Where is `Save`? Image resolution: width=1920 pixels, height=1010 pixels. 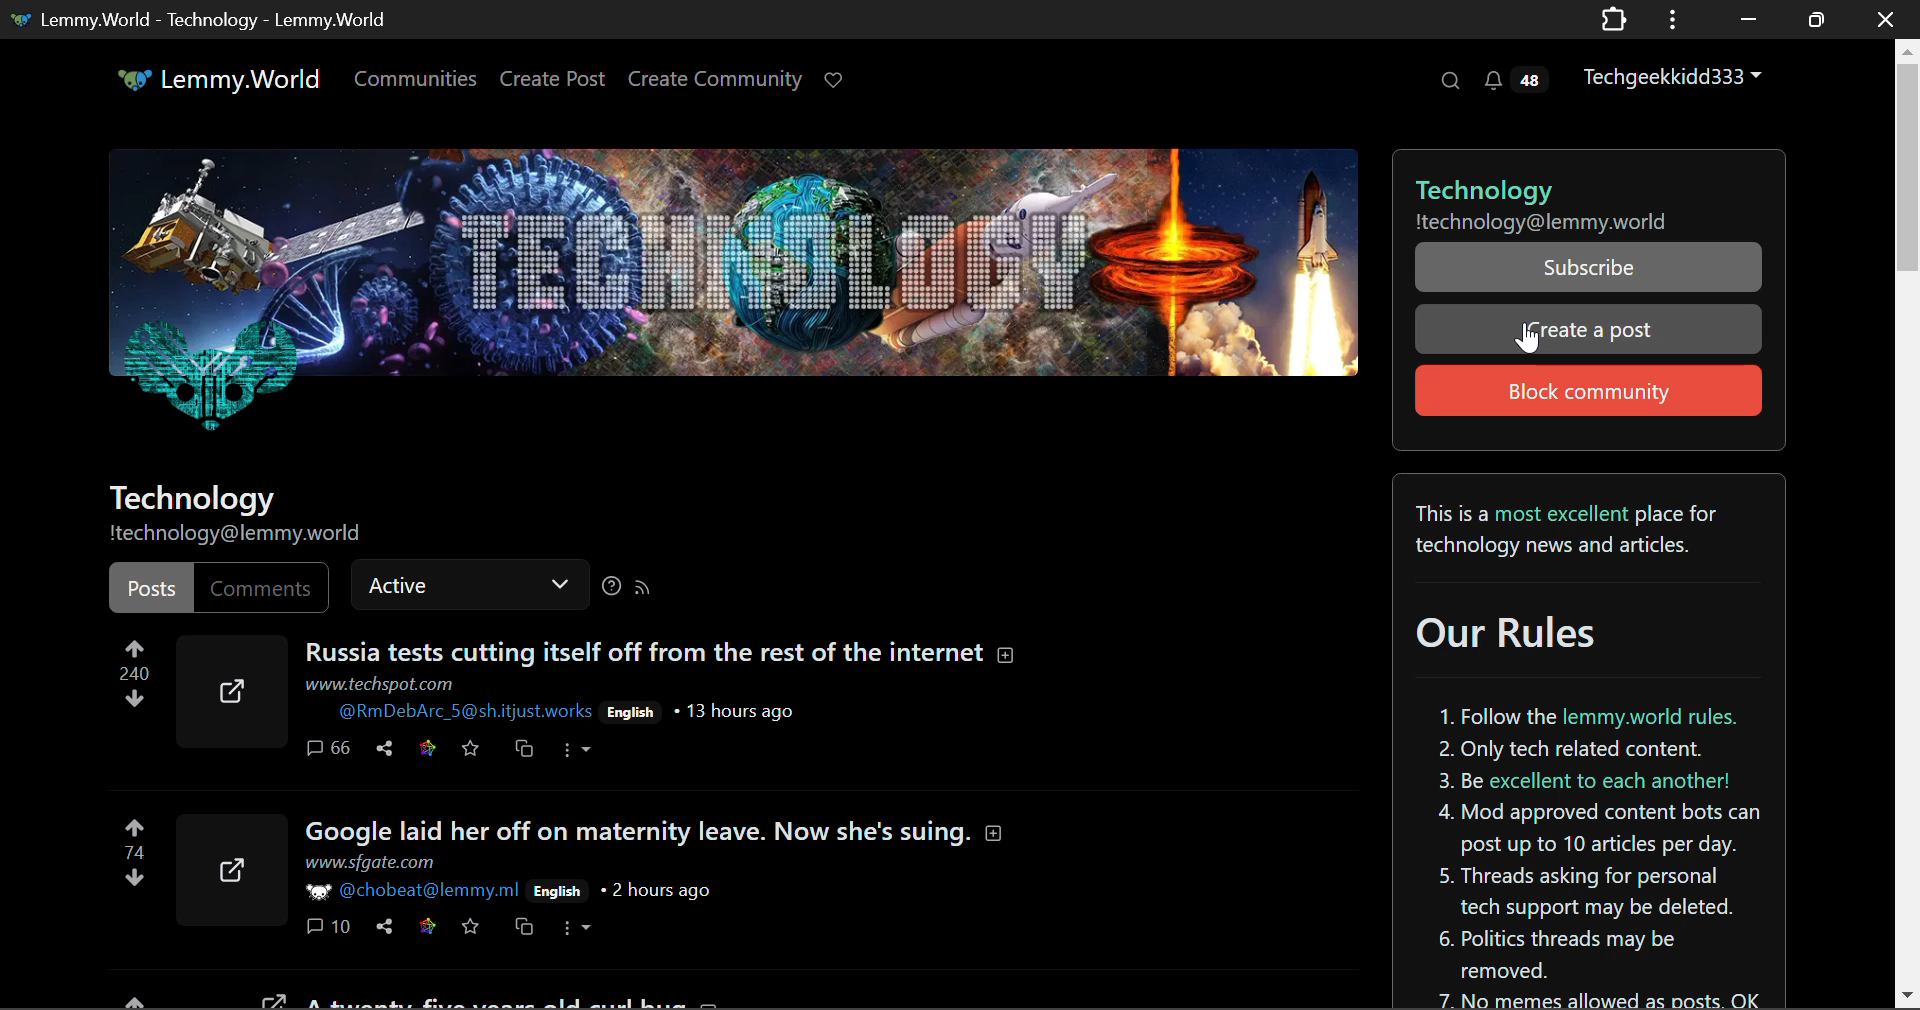
Save is located at coordinates (472, 927).